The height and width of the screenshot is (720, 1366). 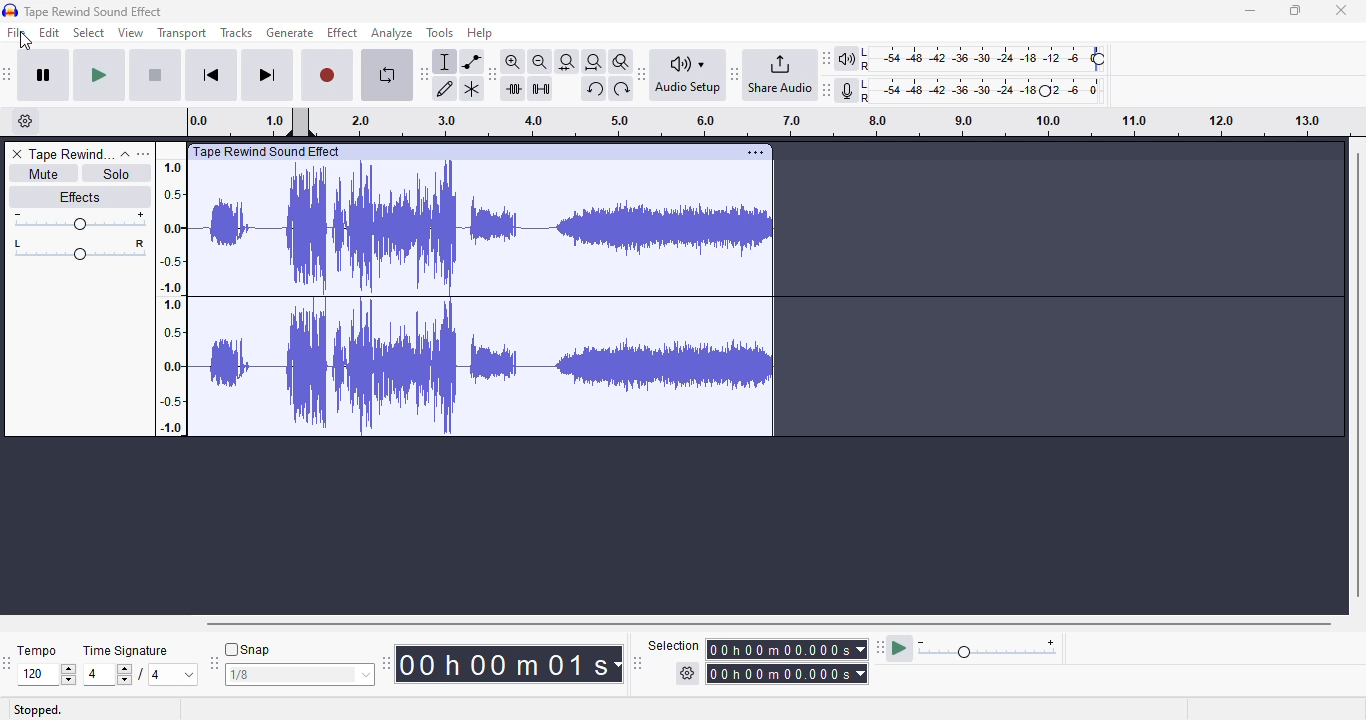 What do you see at coordinates (473, 61) in the screenshot?
I see `envelope tool` at bounding box center [473, 61].